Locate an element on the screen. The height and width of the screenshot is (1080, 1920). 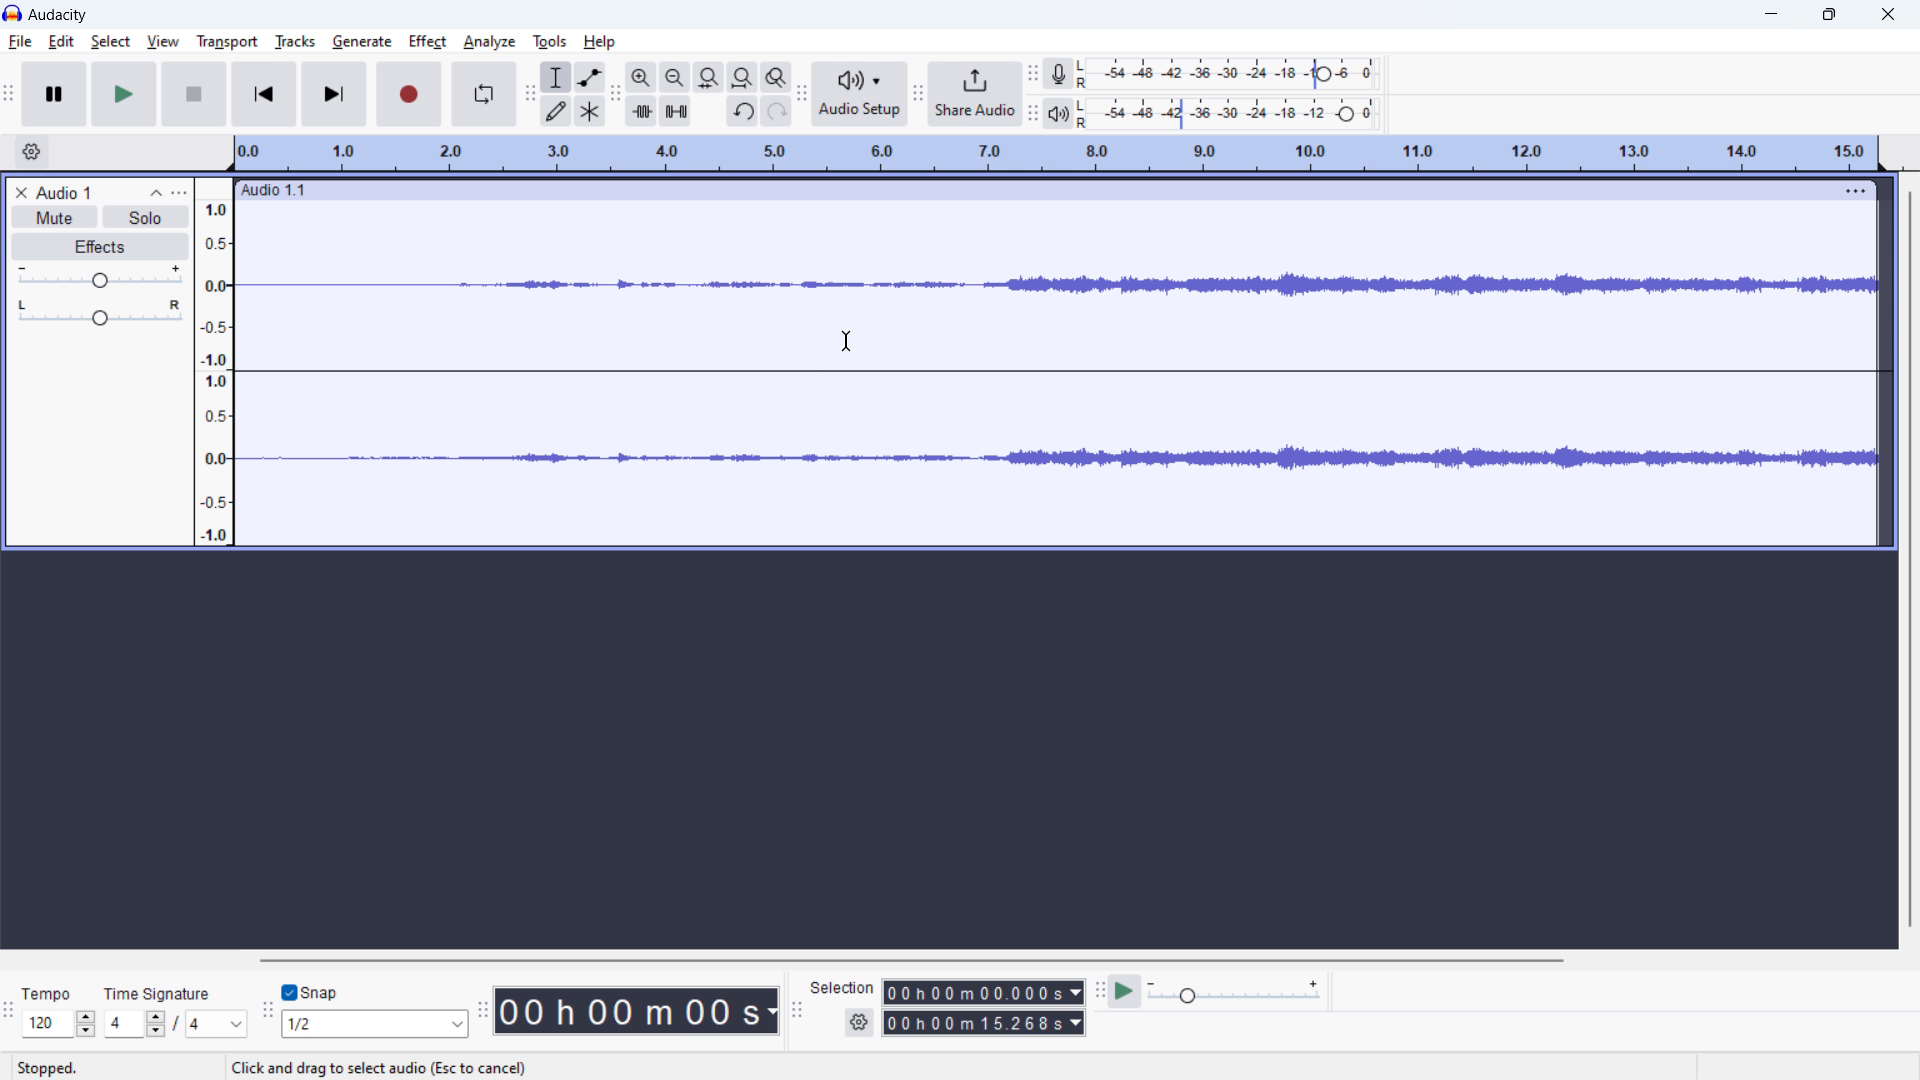
play is located at coordinates (125, 94).